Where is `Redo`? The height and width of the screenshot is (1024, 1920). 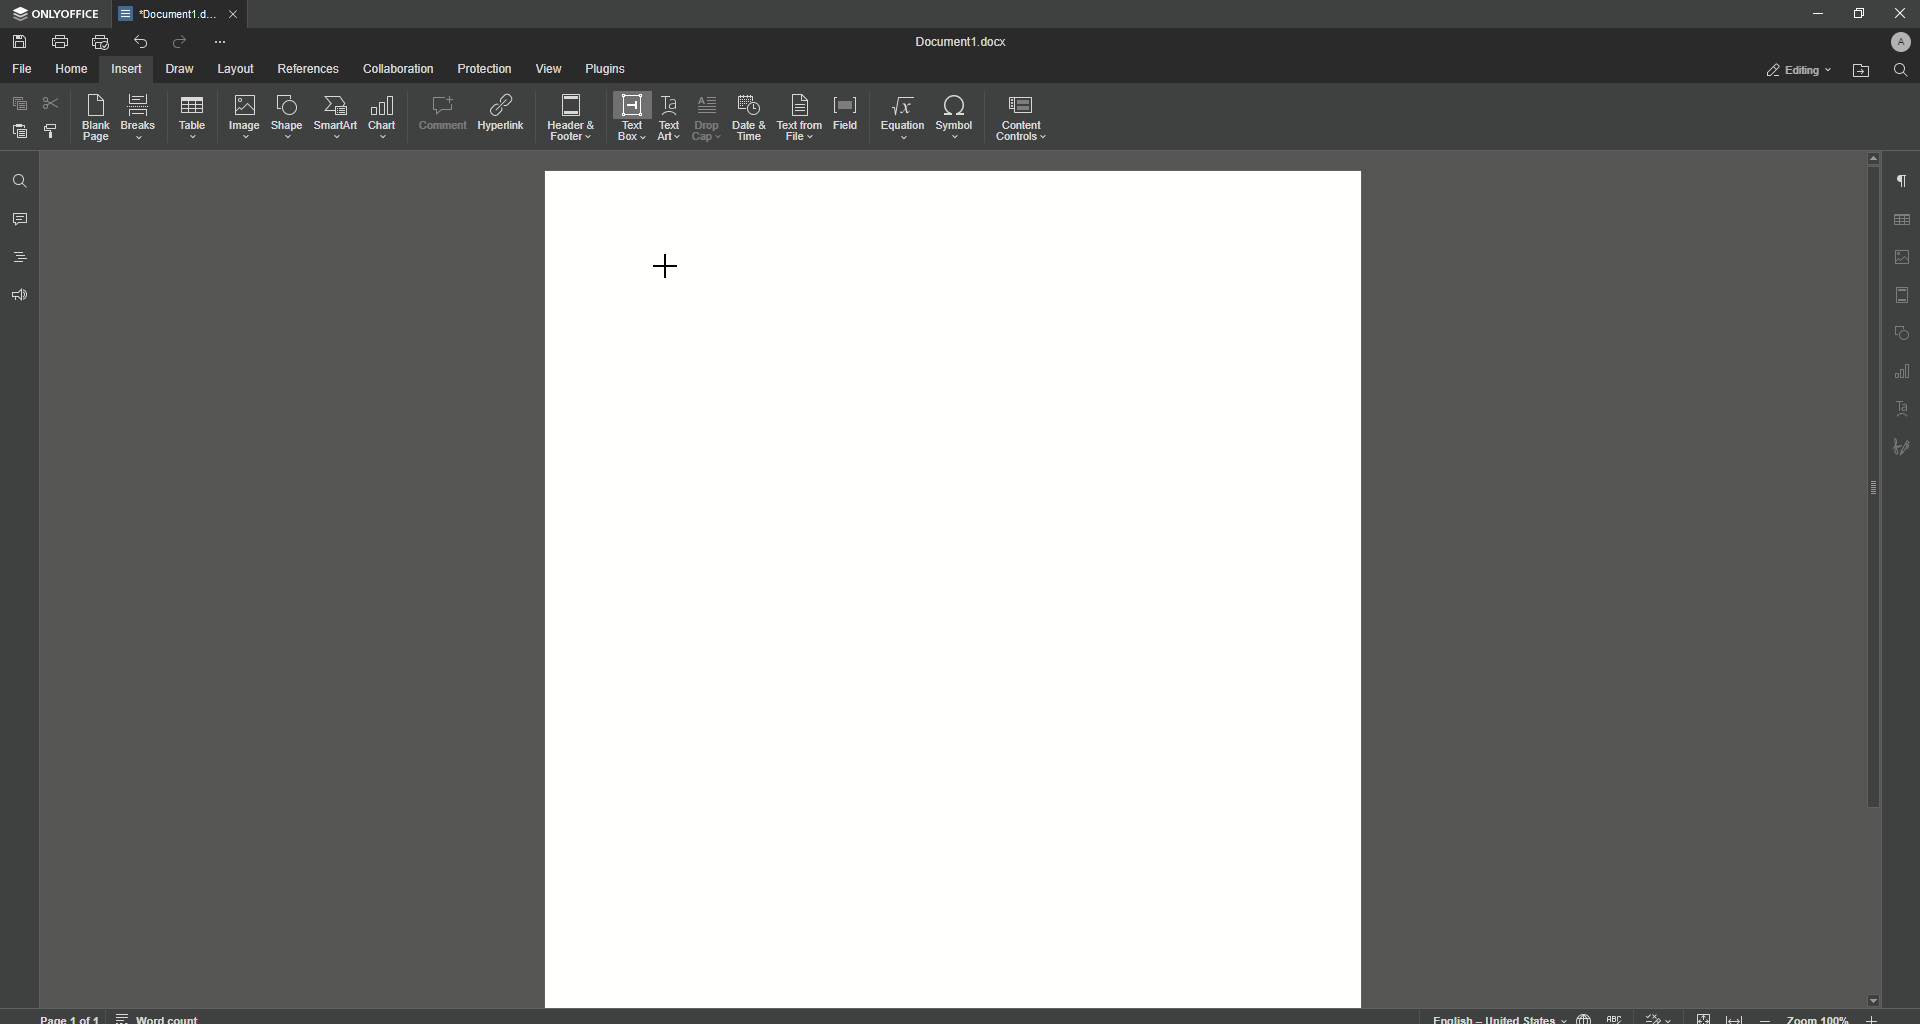
Redo is located at coordinates (178, 44).